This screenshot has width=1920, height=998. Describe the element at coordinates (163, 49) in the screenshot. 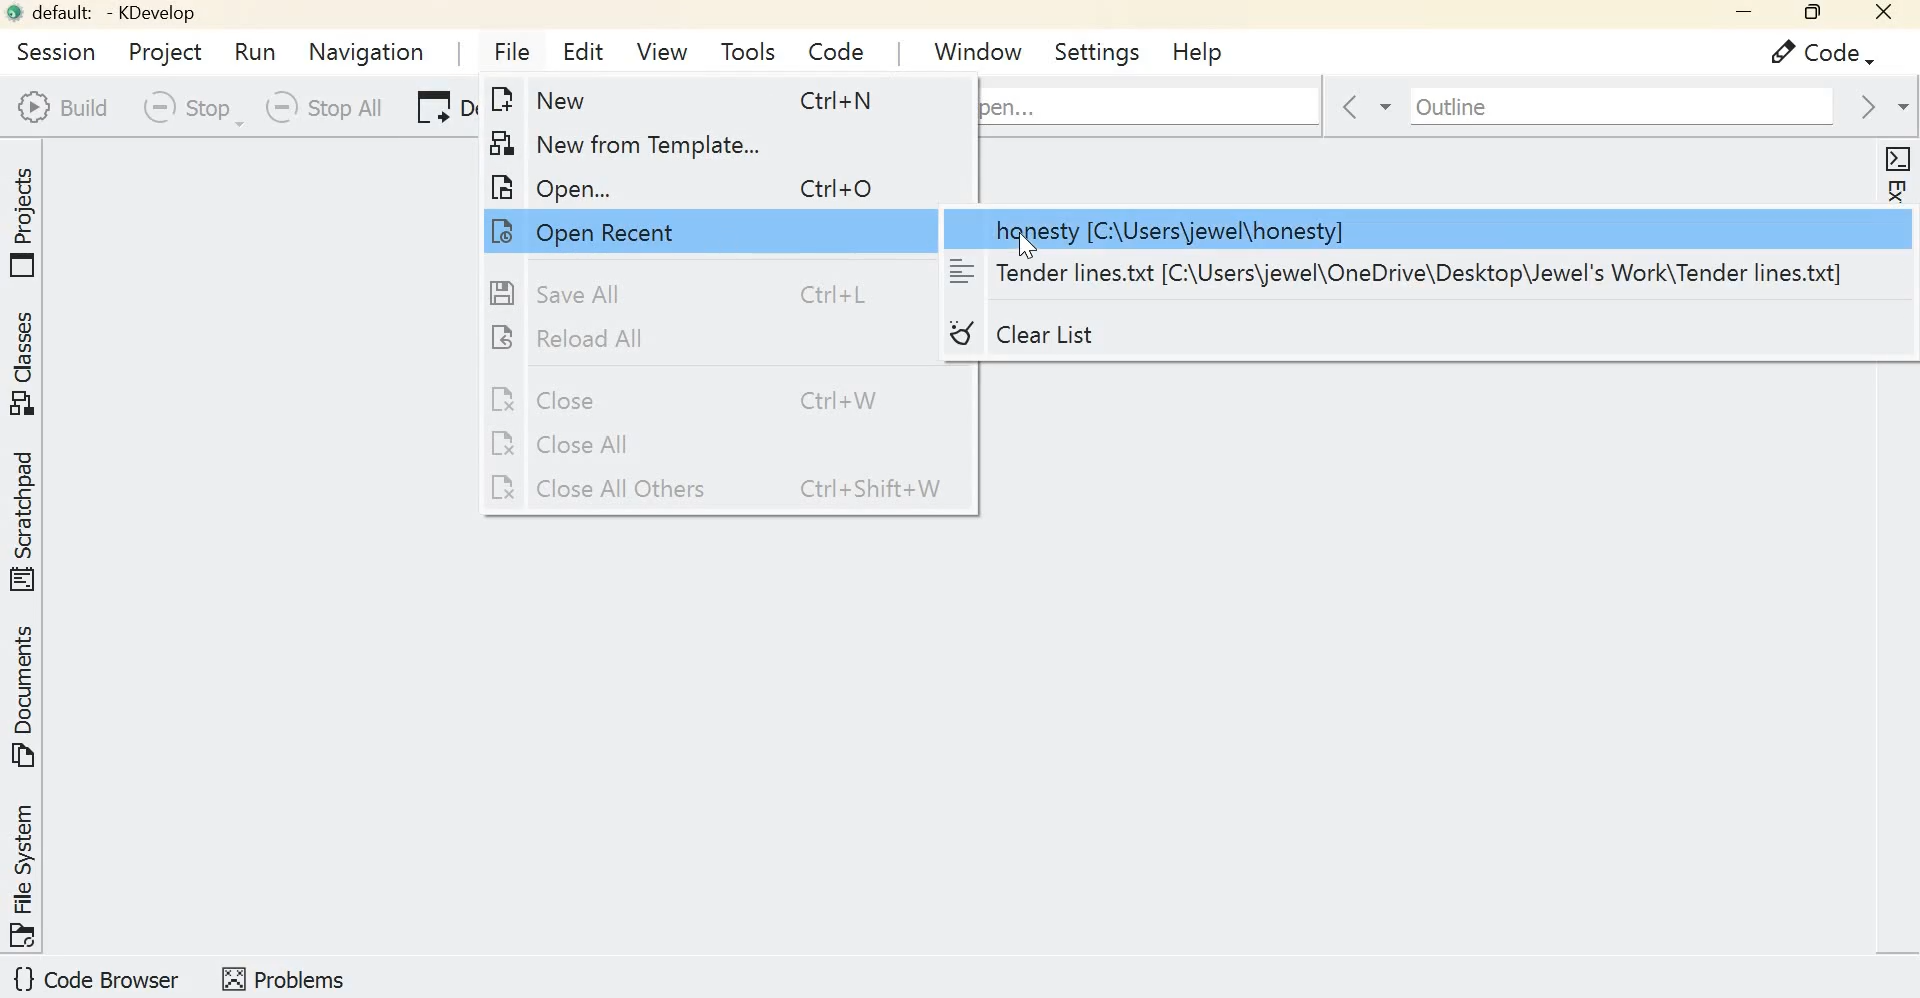

I see `Project` at that location.